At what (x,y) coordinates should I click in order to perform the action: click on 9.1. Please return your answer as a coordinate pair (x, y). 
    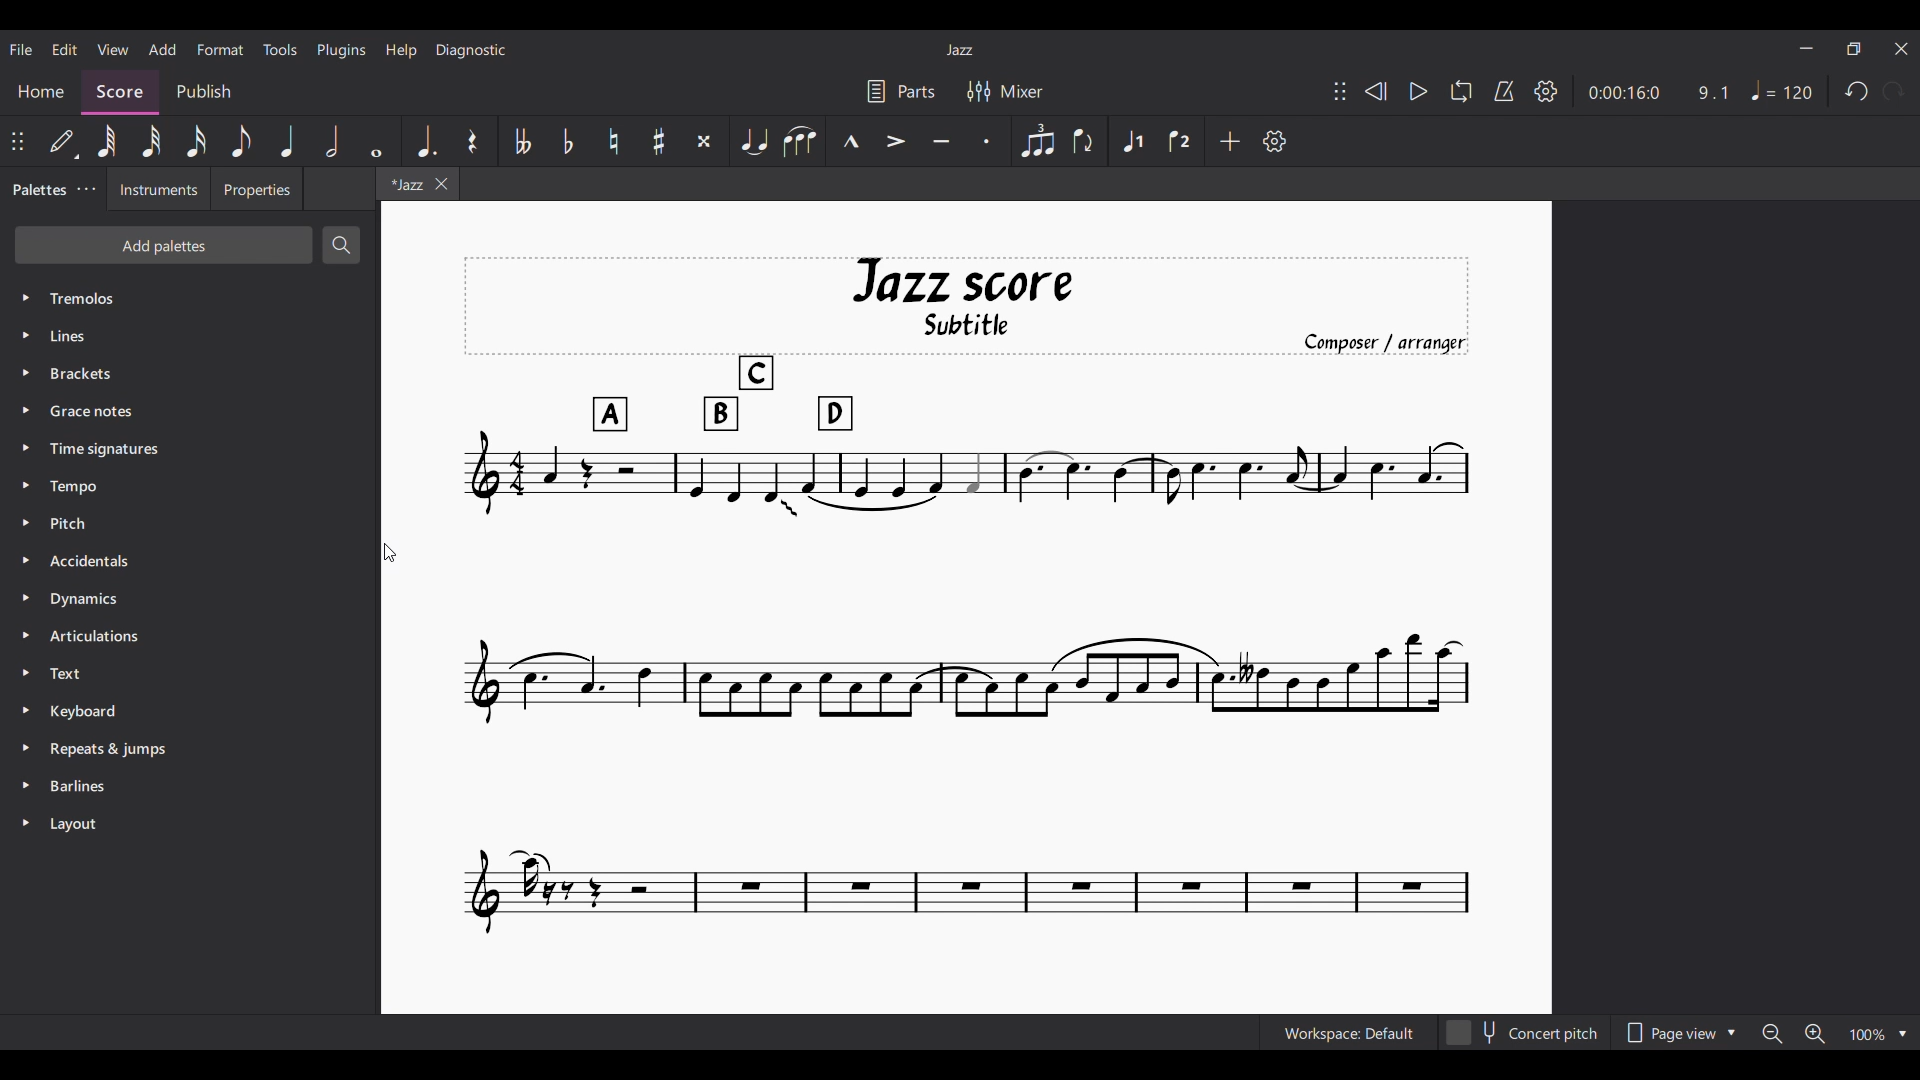
    Looking at the image, I should click on (1713, 93).